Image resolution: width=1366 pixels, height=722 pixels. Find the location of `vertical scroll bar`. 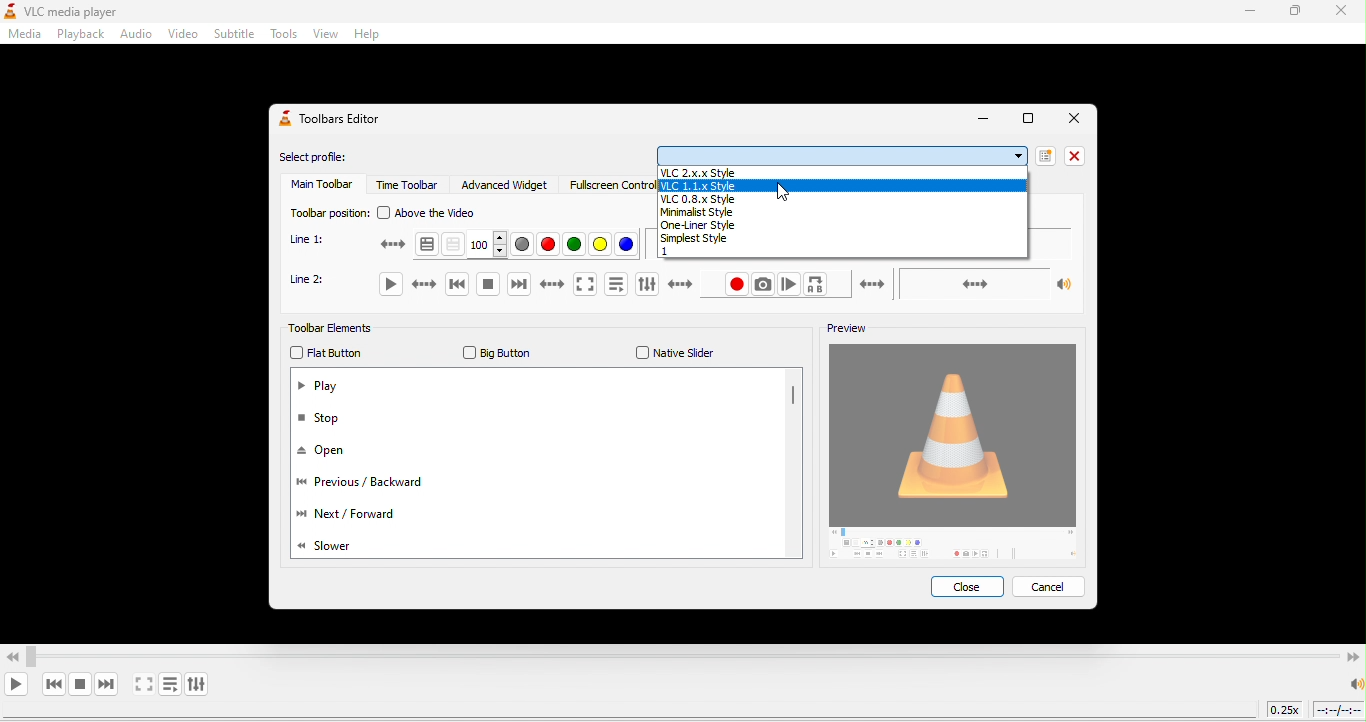

vertical scroll bar is located at coordinates (794, 400).